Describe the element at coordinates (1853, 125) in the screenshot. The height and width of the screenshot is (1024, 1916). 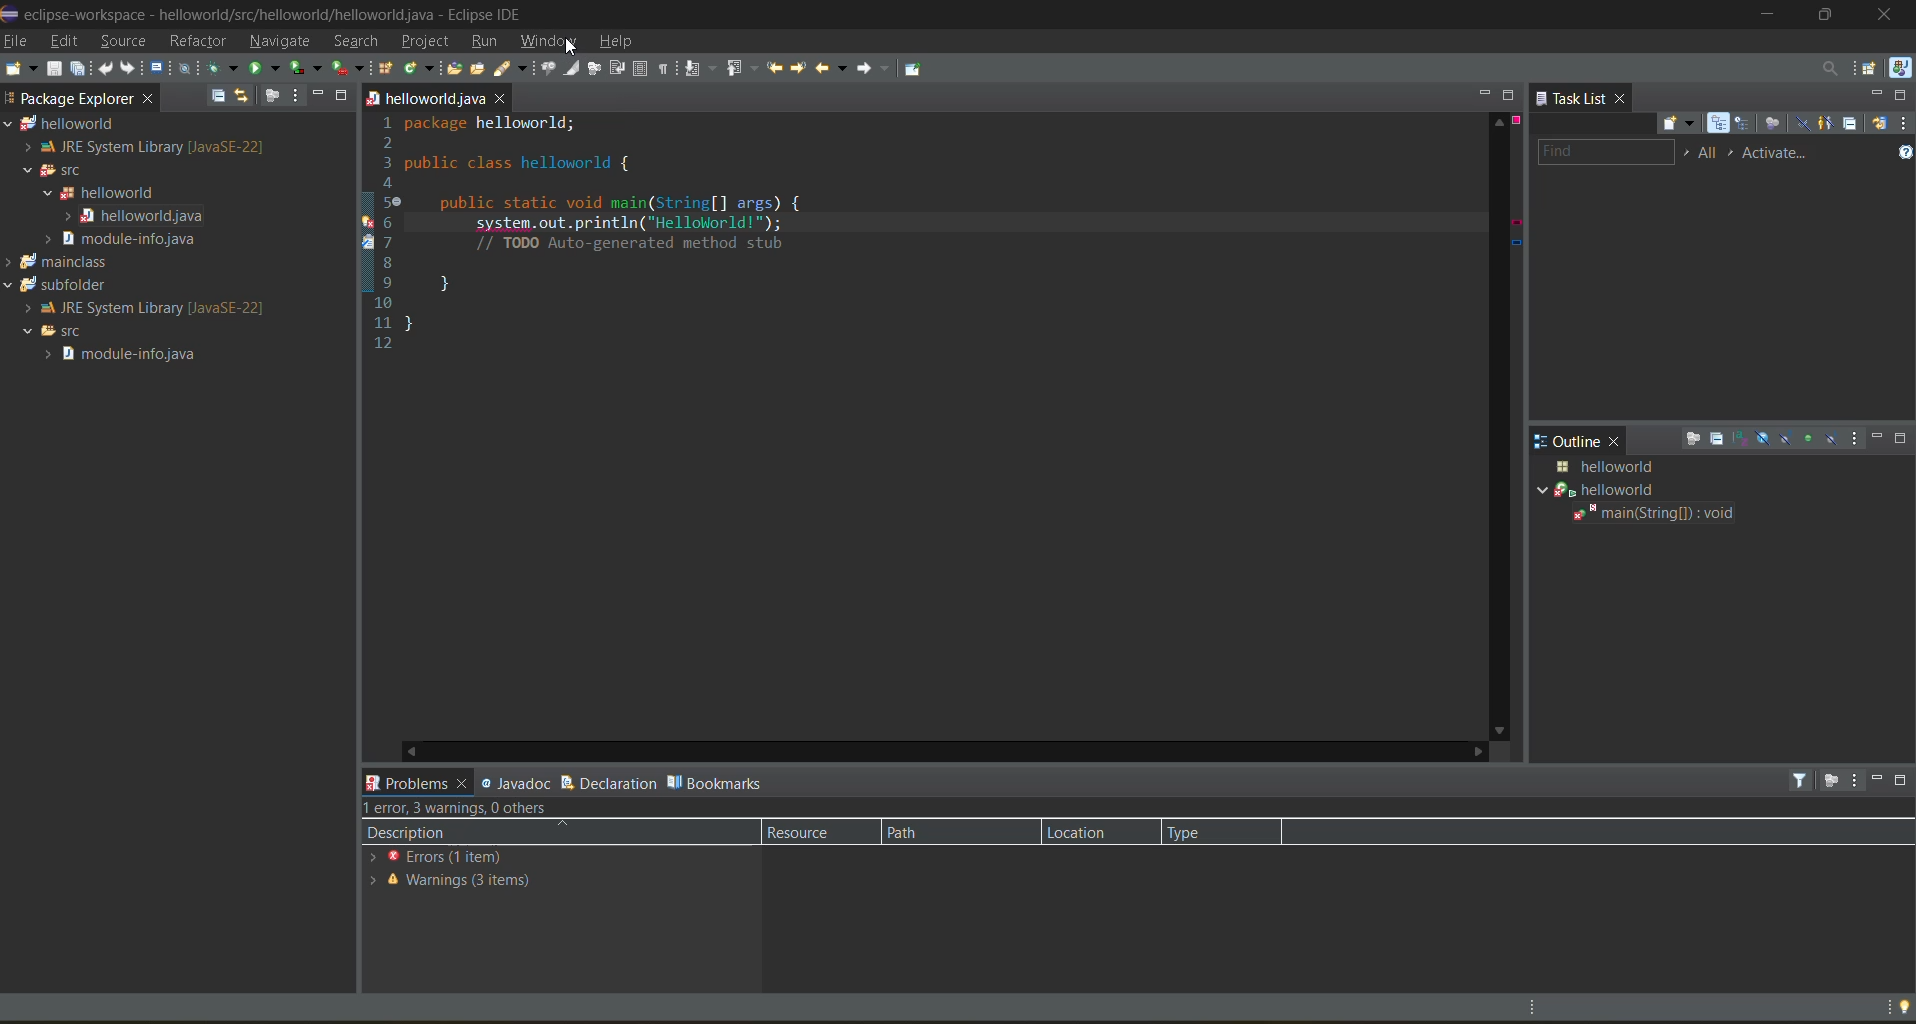
I see `collapse all` at that location.